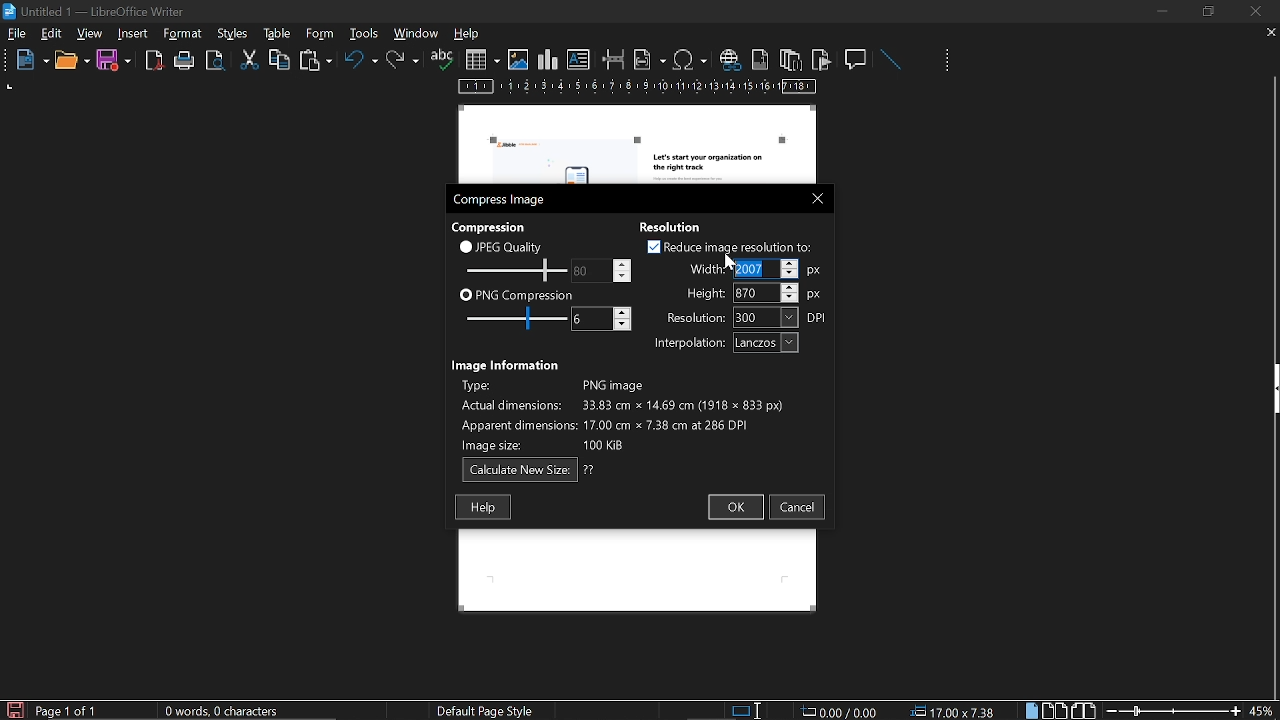  I want to click on change png compression, so click(601, 319).